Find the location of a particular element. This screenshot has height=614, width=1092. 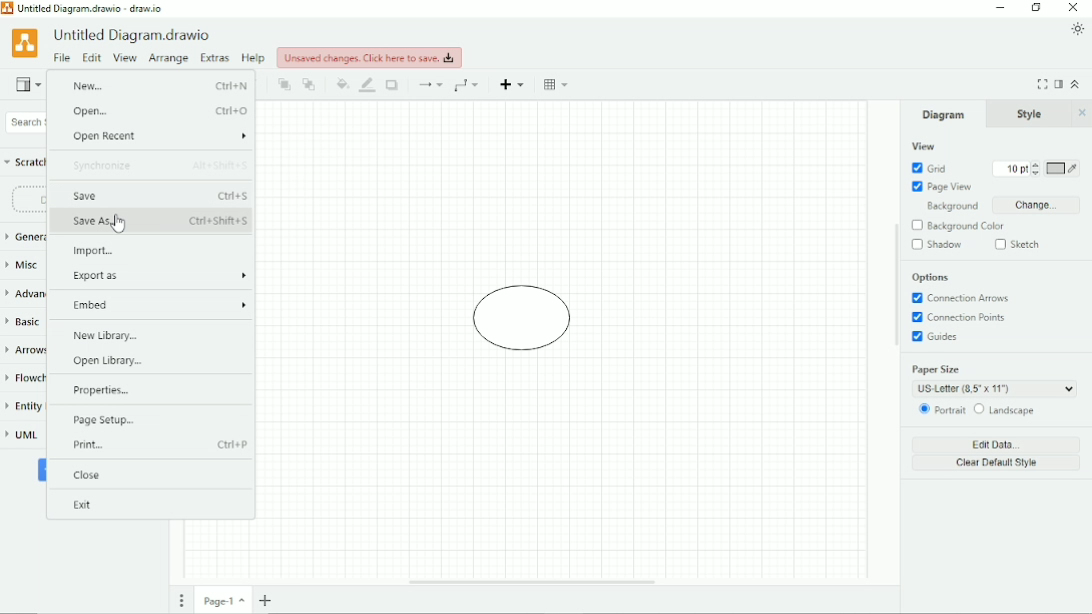

Collapse/Expand is located at coordinates (1077, 84).